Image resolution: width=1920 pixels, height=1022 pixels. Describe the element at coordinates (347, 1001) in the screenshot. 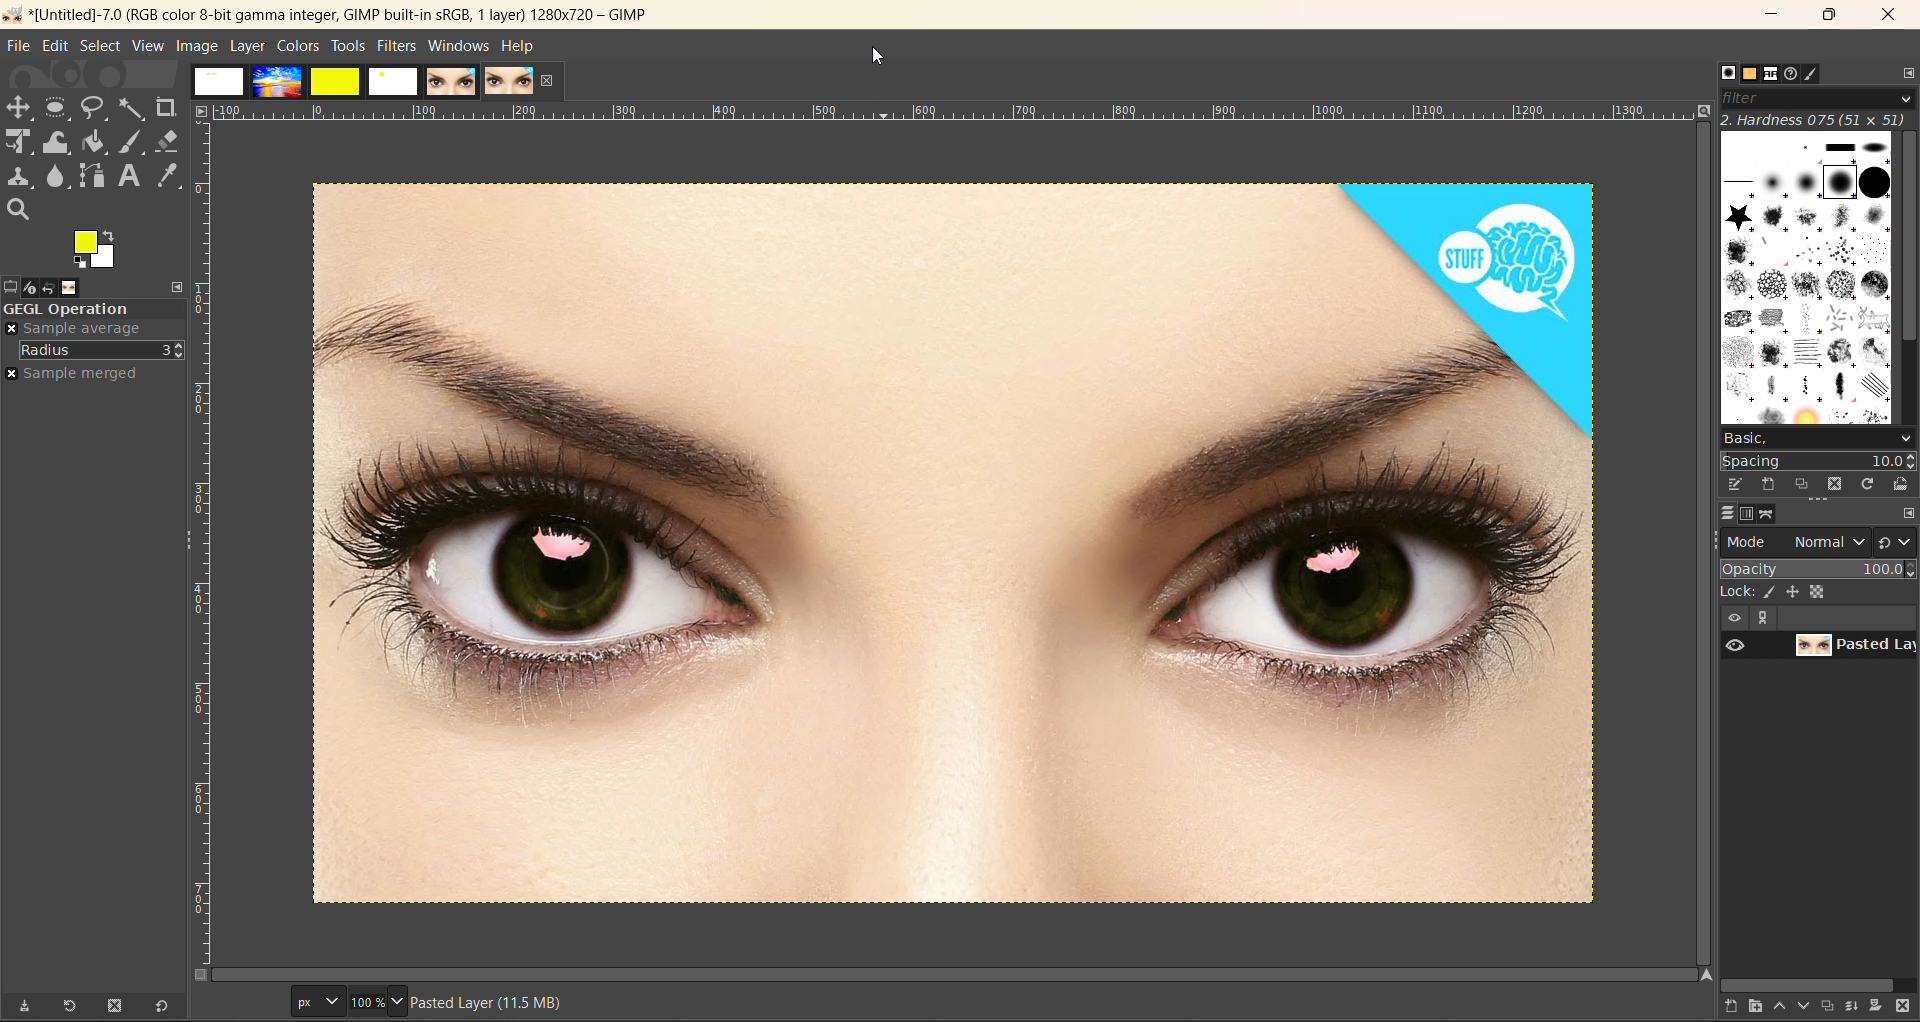

I see `size` at that location.